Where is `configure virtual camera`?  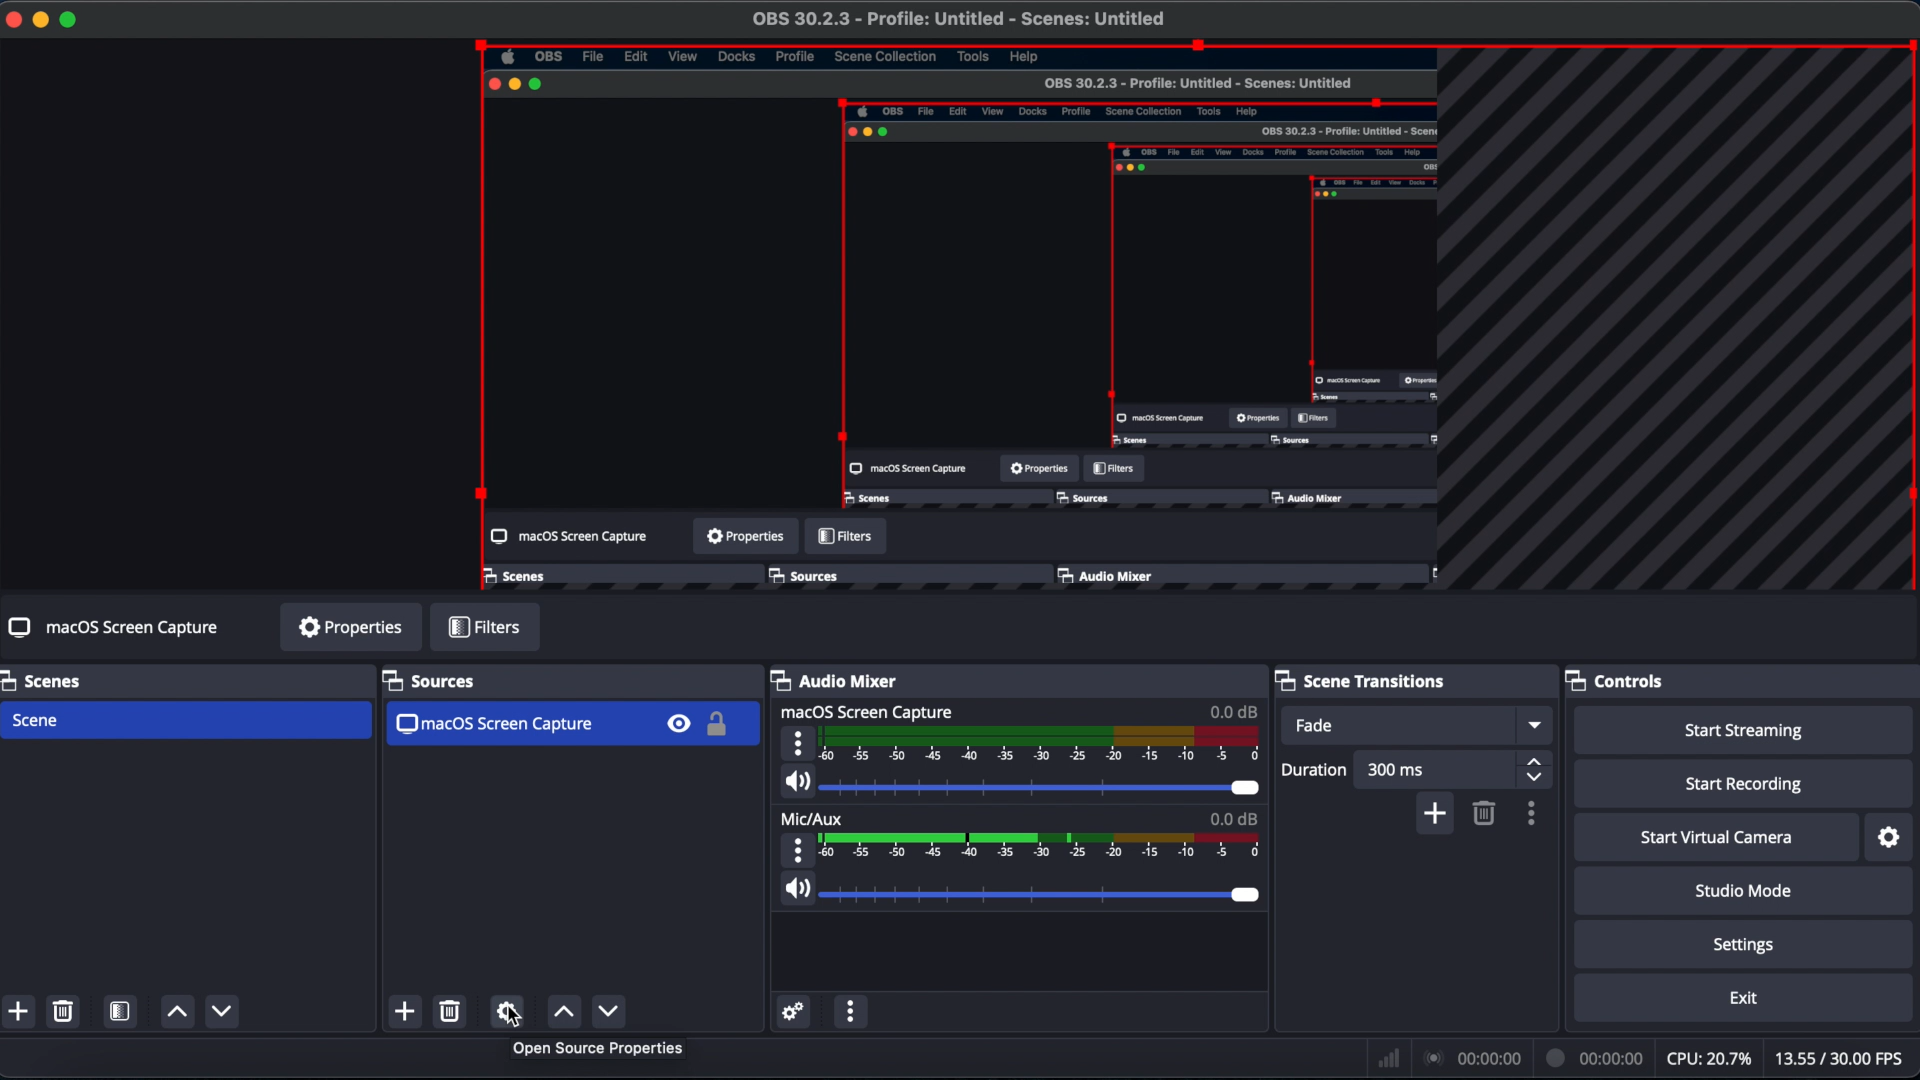 configure virtual camera is located at coordinates (1890, 839).